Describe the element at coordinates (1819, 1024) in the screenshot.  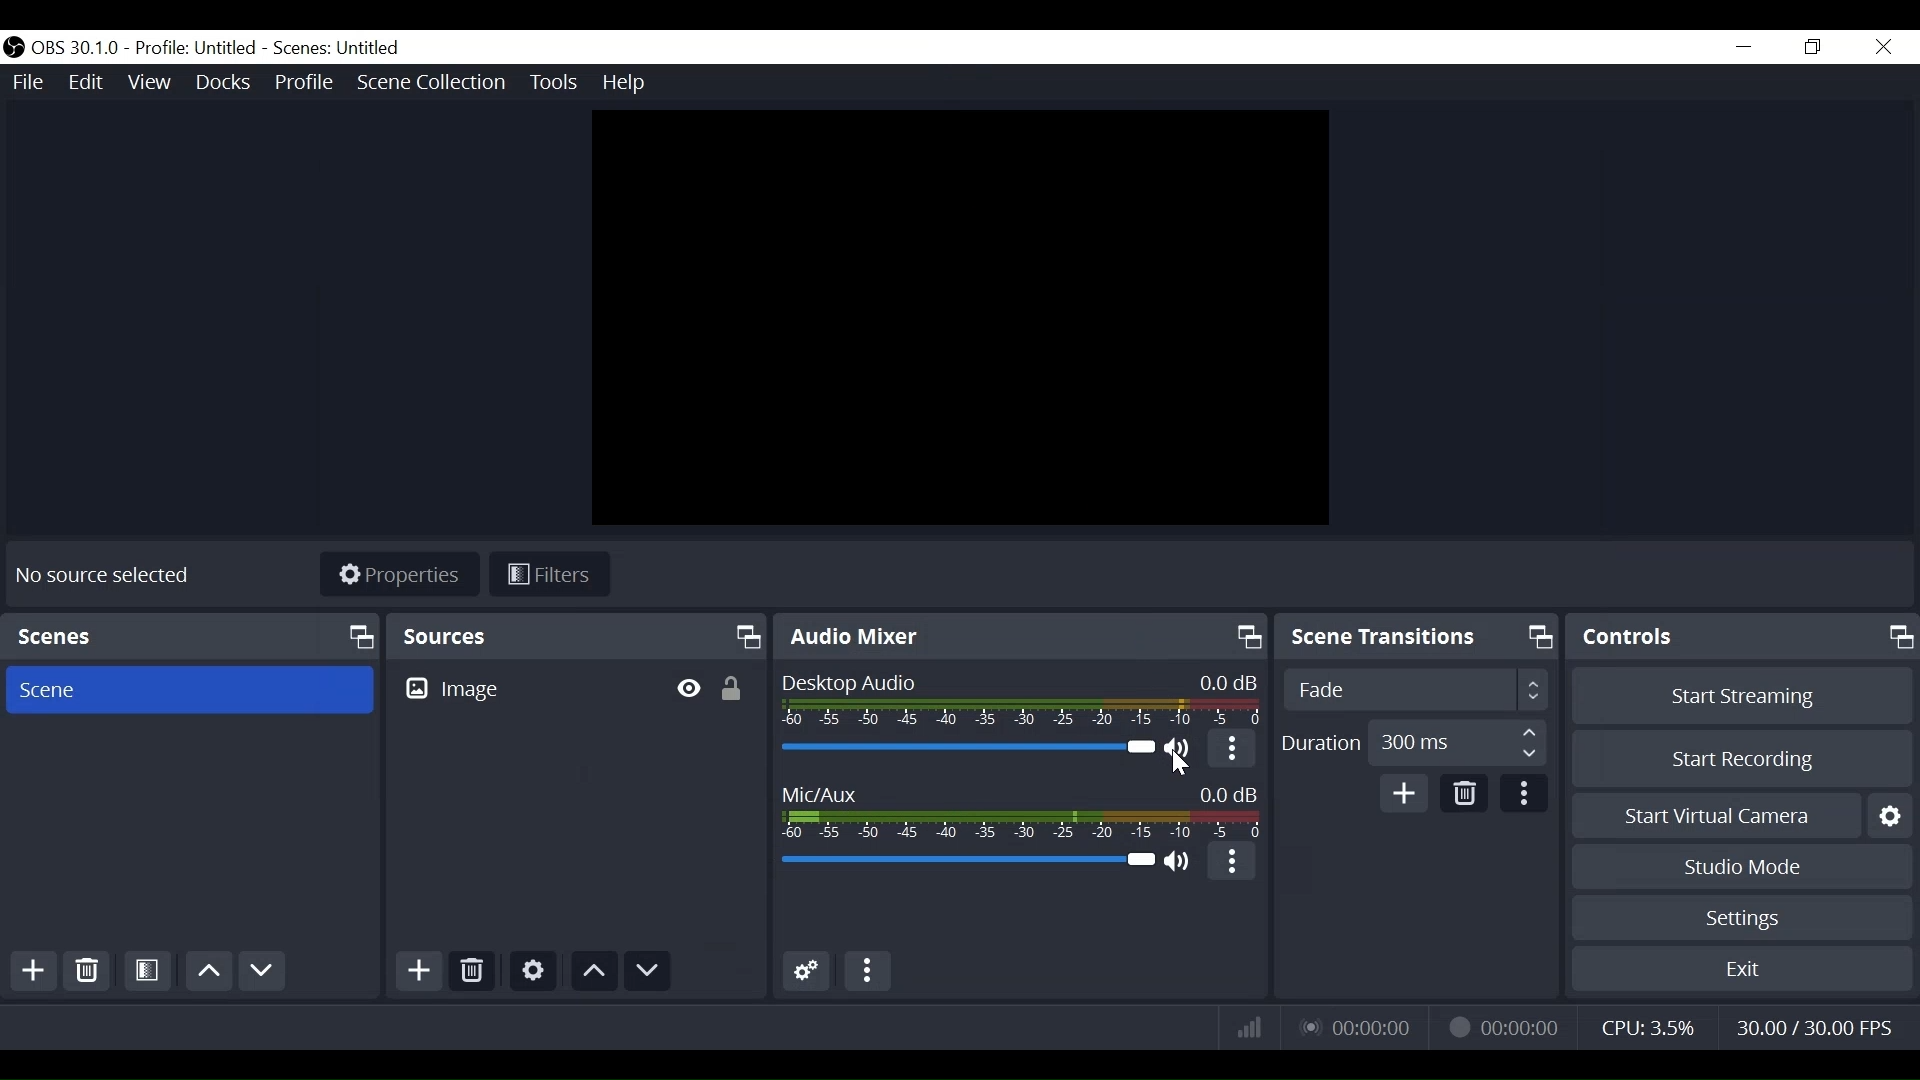
I see `Frame Per Second` at that location.